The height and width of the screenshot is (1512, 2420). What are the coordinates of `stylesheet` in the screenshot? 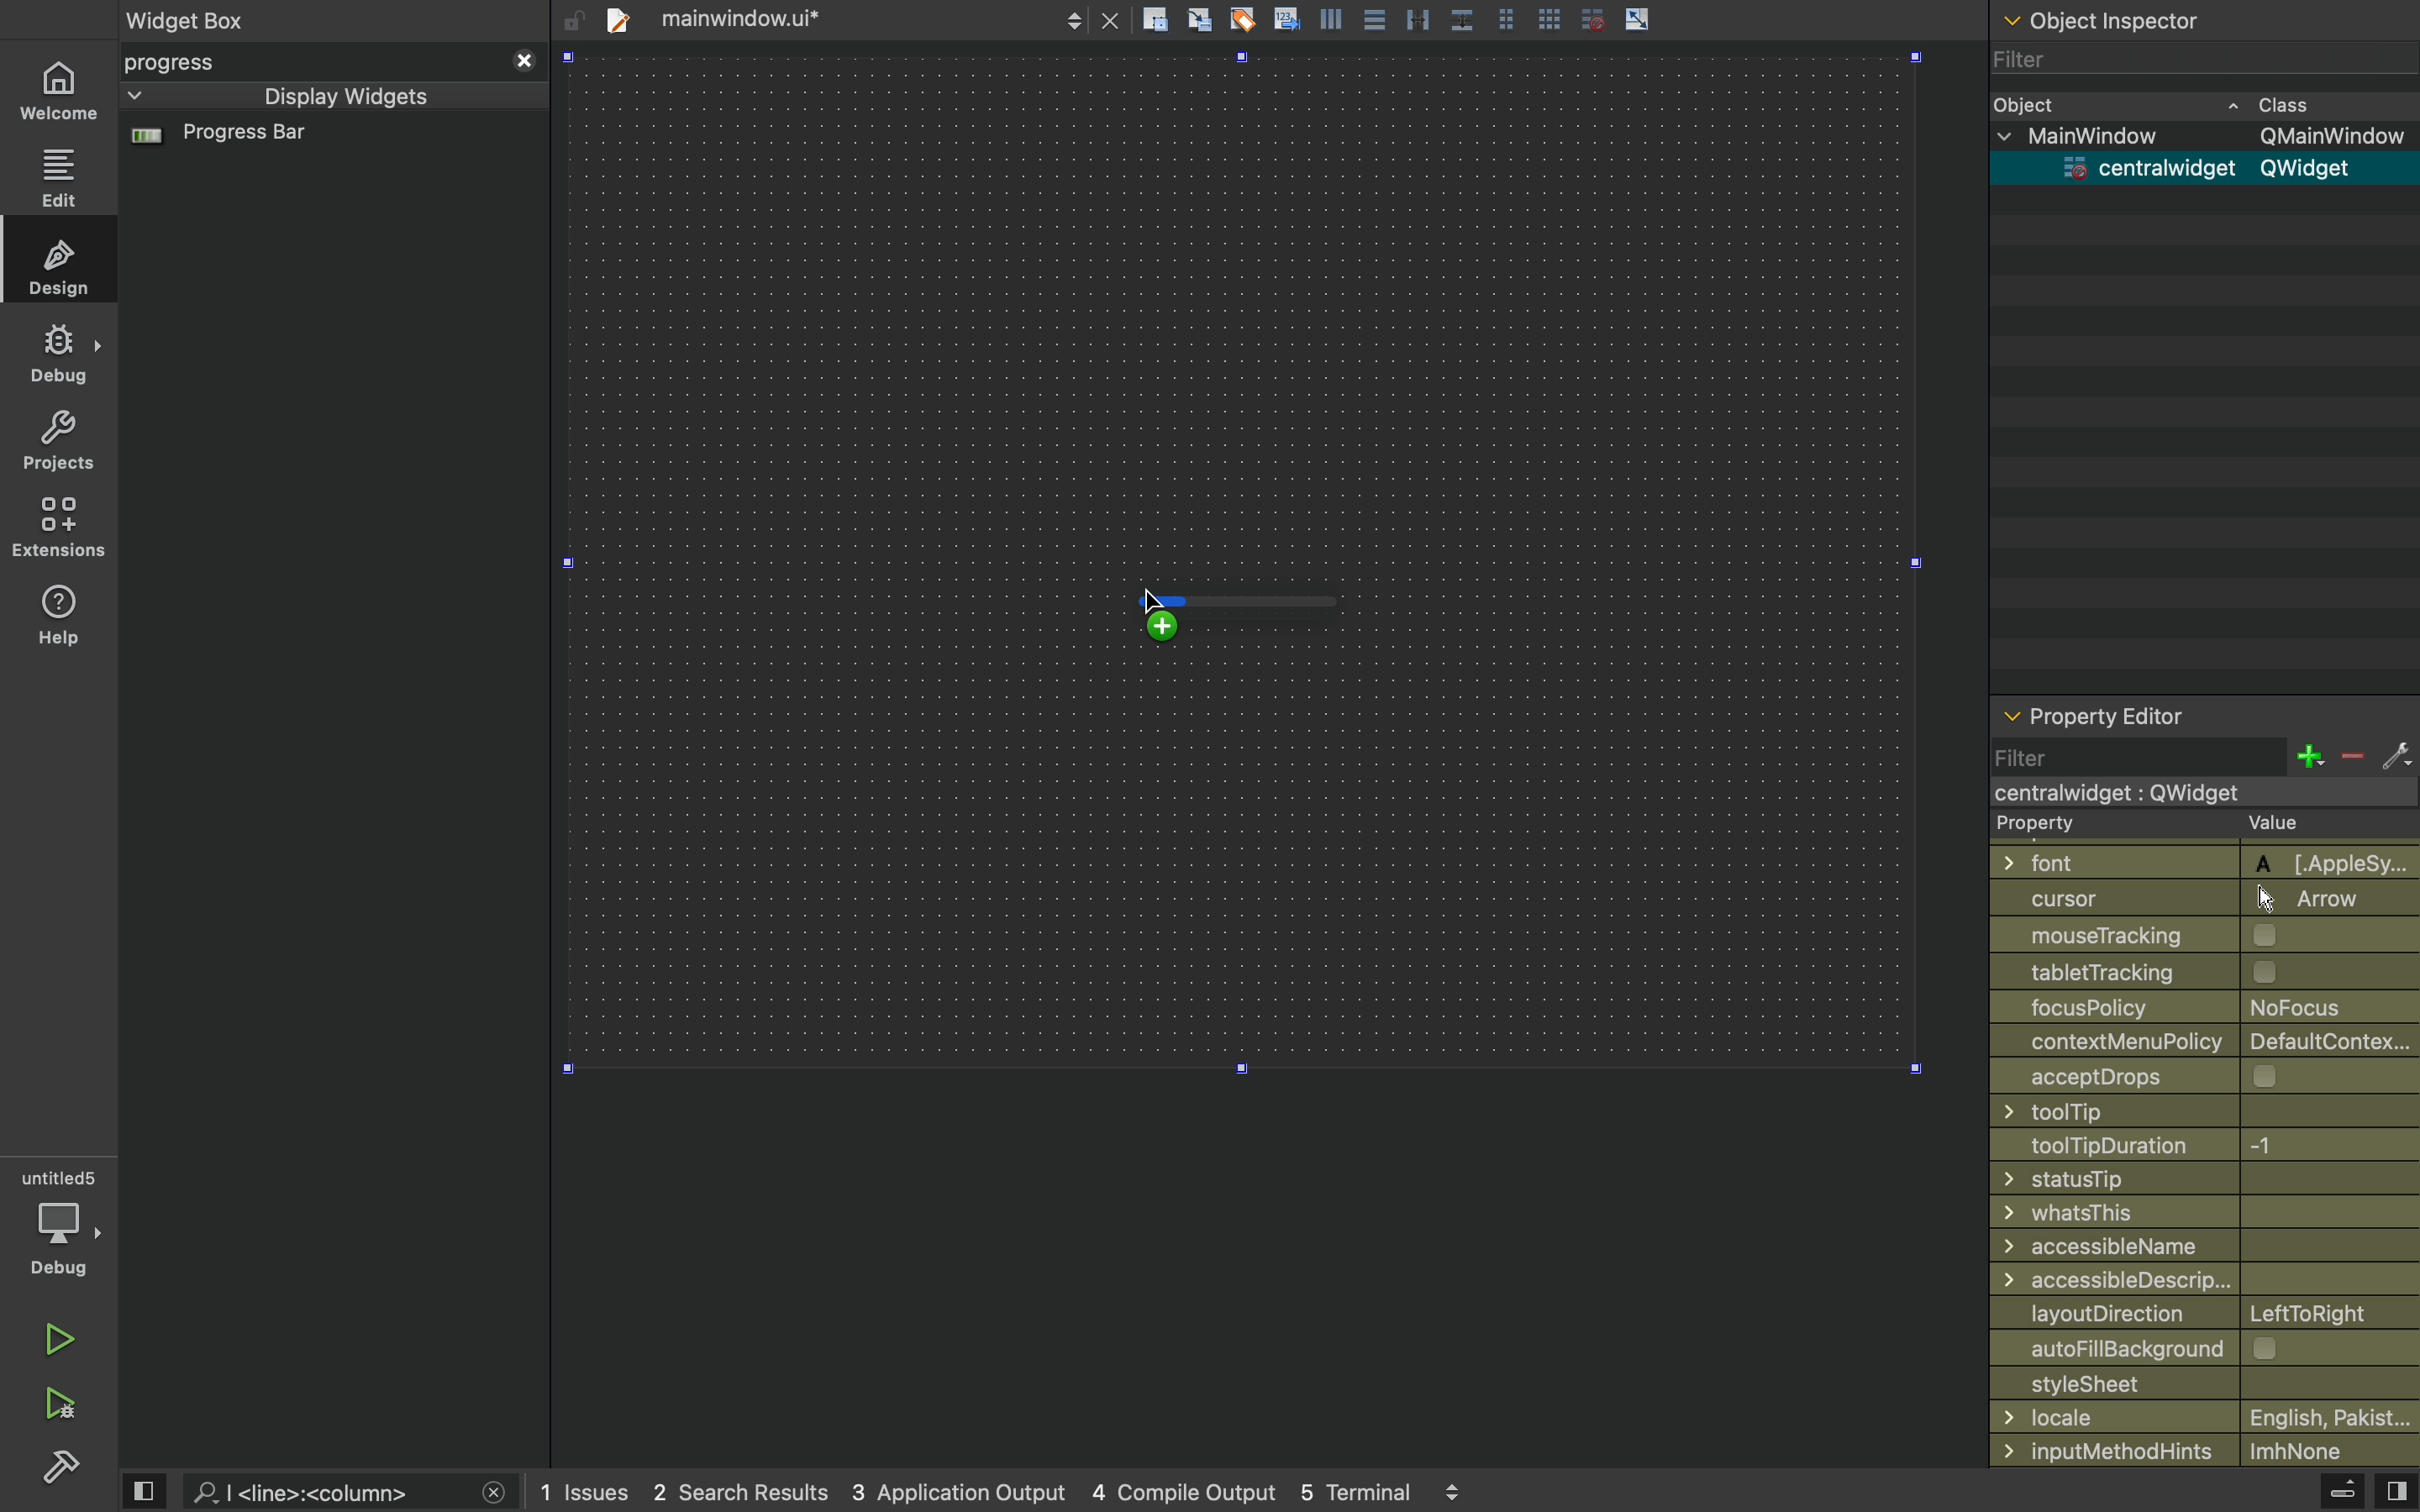 It's located at (2205, 1382).